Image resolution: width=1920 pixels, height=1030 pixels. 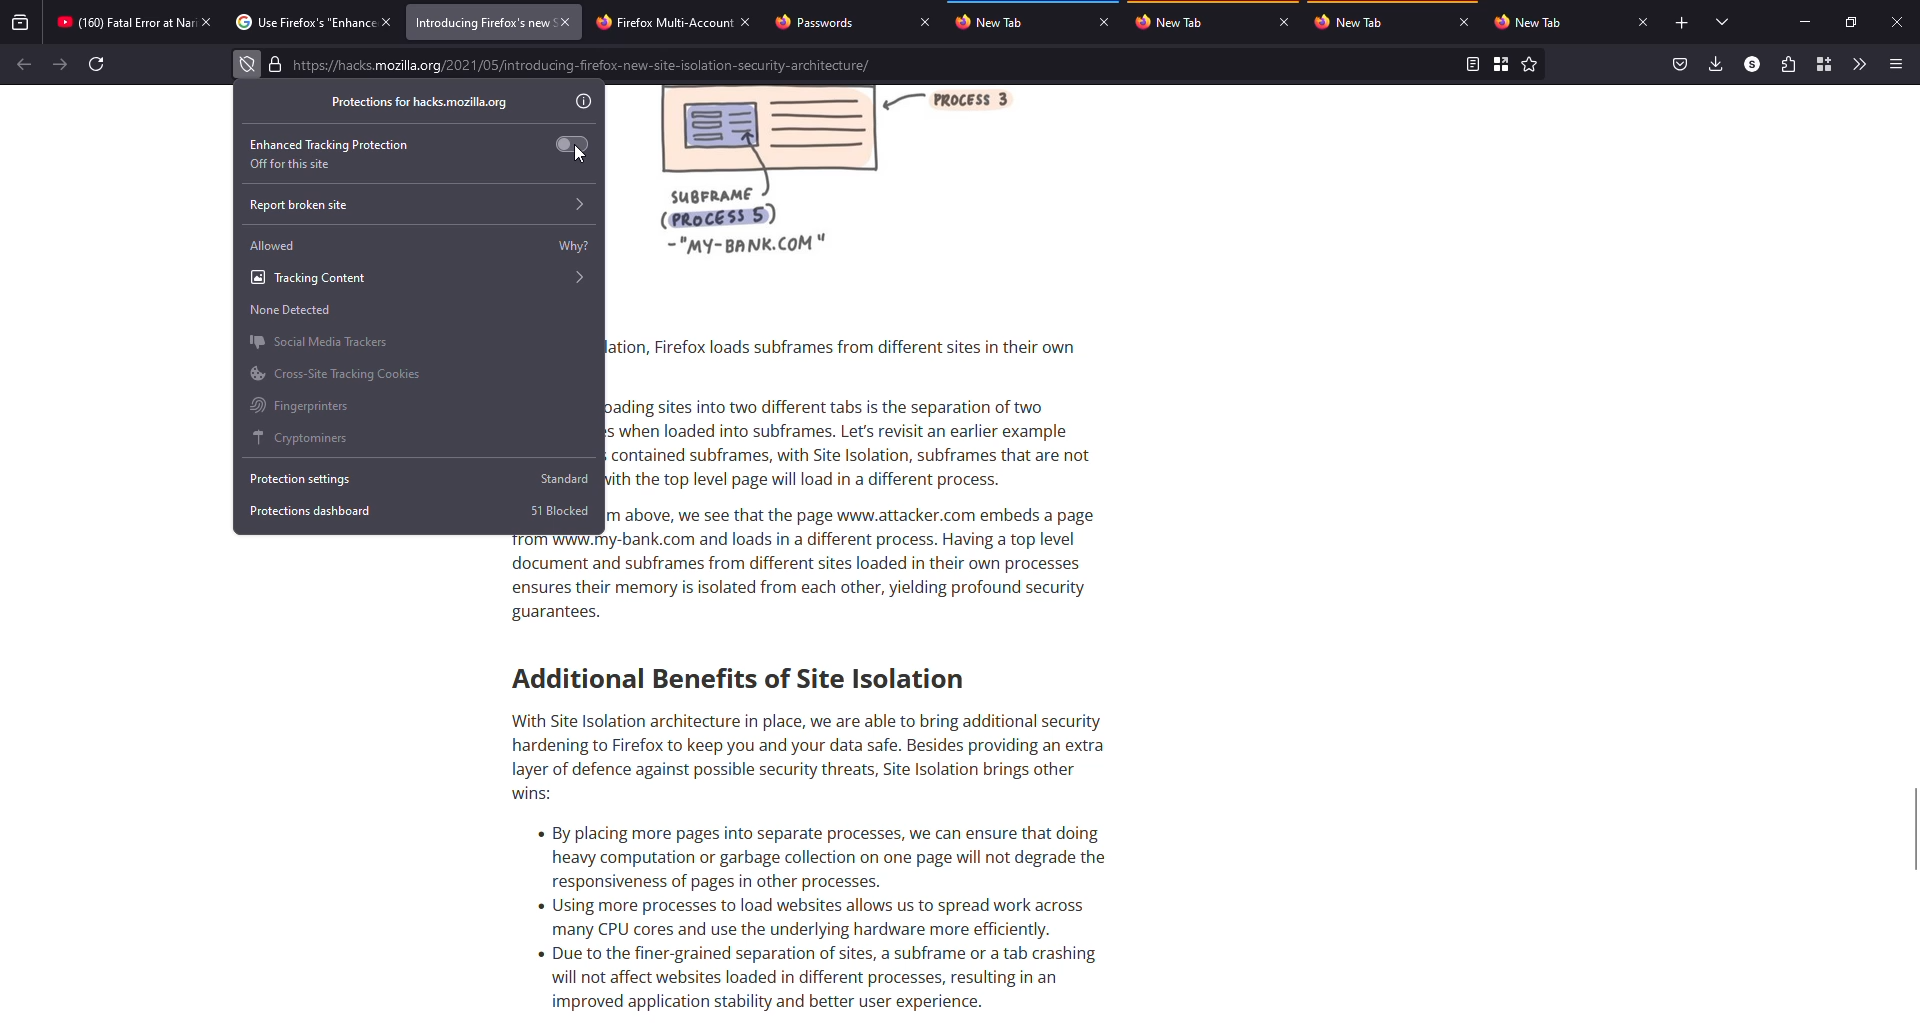 What do you see at coordinates (1466, 23) in the screenshot?
I see `close` at bounding box center [1466, 23].